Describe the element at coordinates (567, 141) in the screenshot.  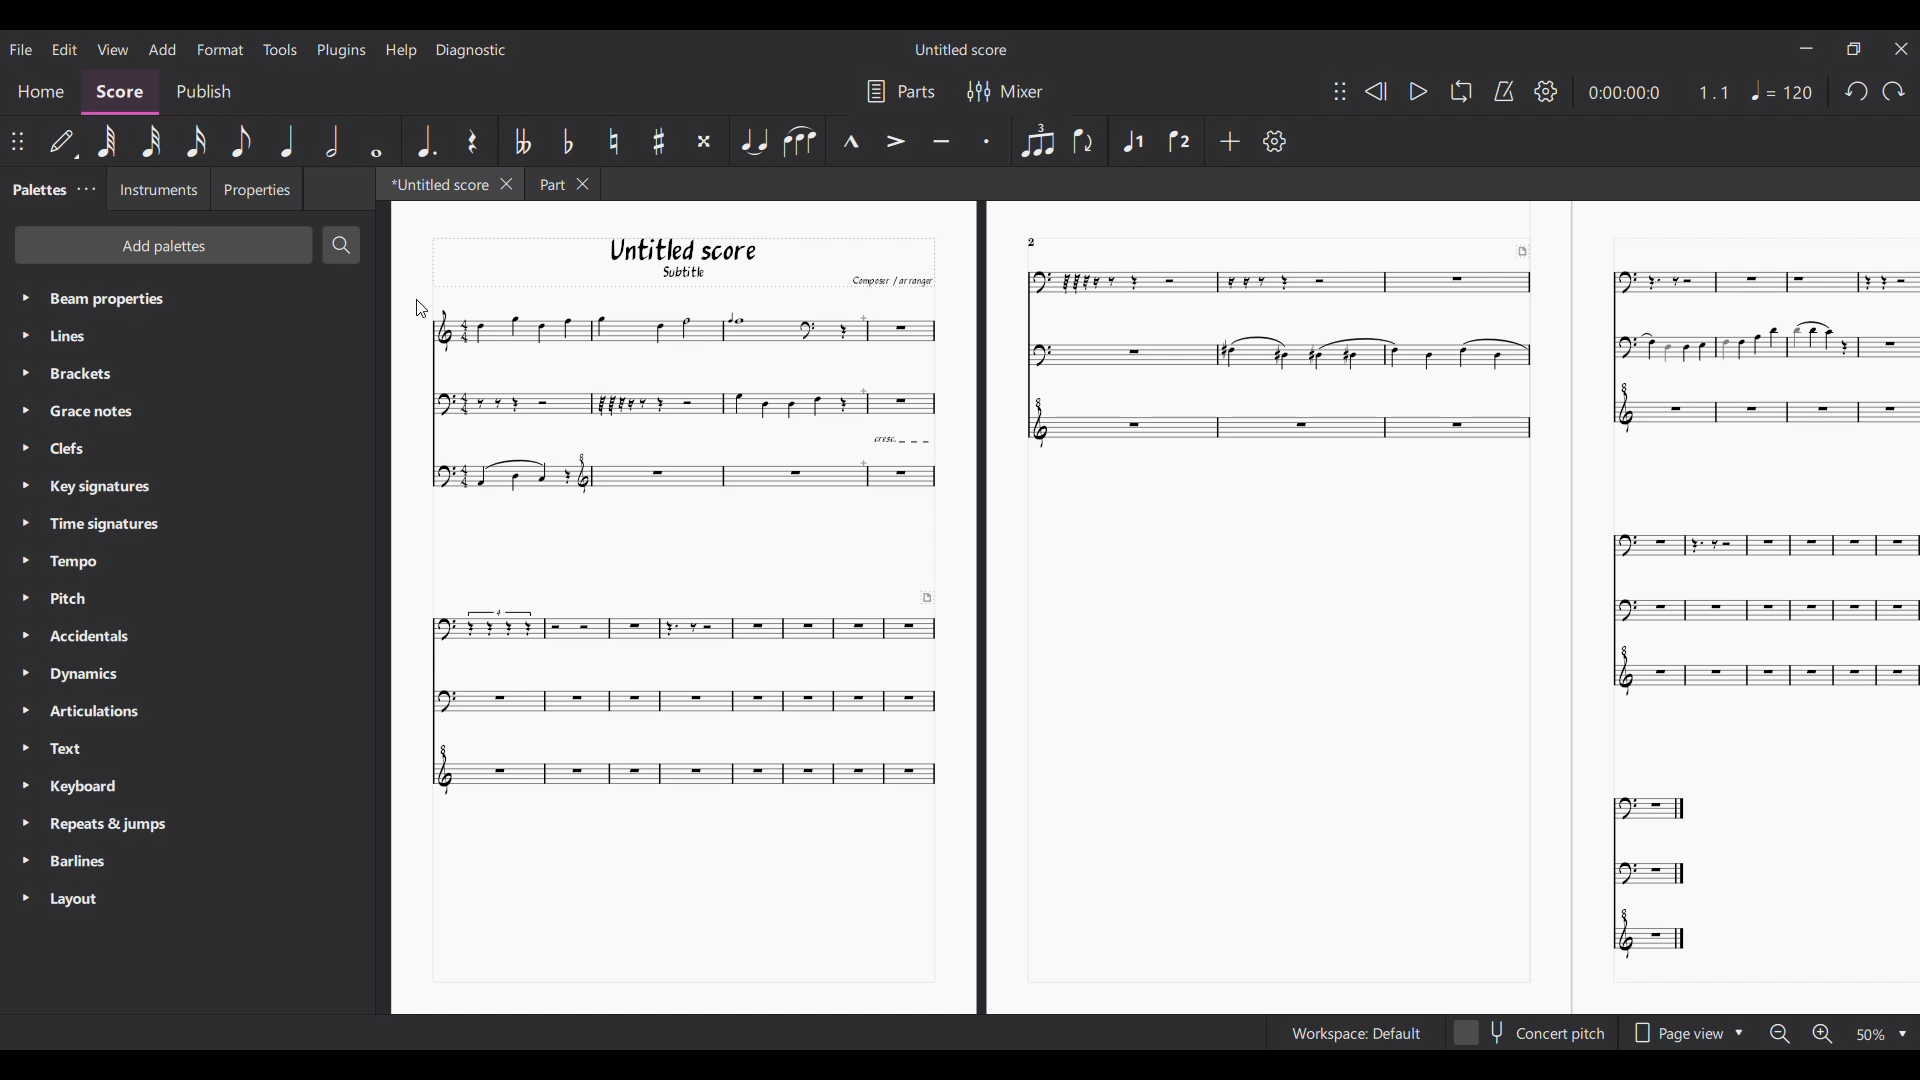
I see `Toggle flat` at that location.